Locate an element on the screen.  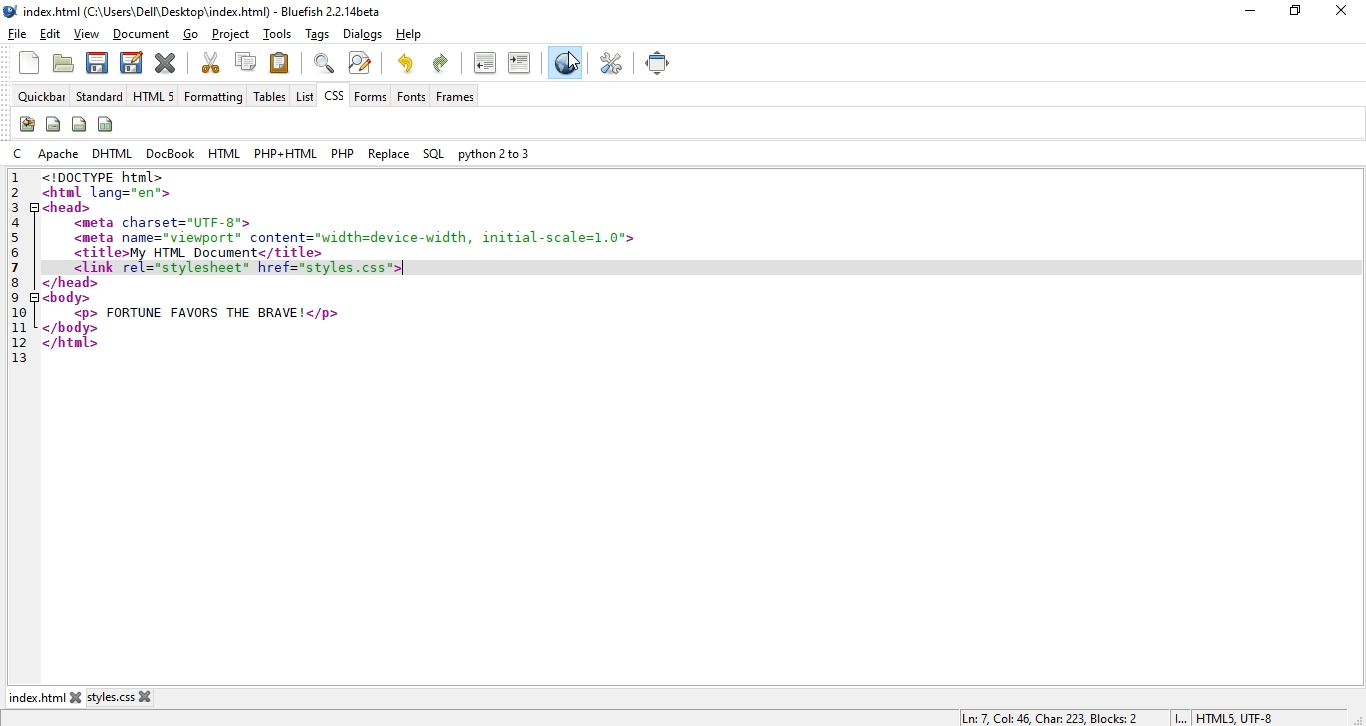
9 is located at coordinates (18, 297).